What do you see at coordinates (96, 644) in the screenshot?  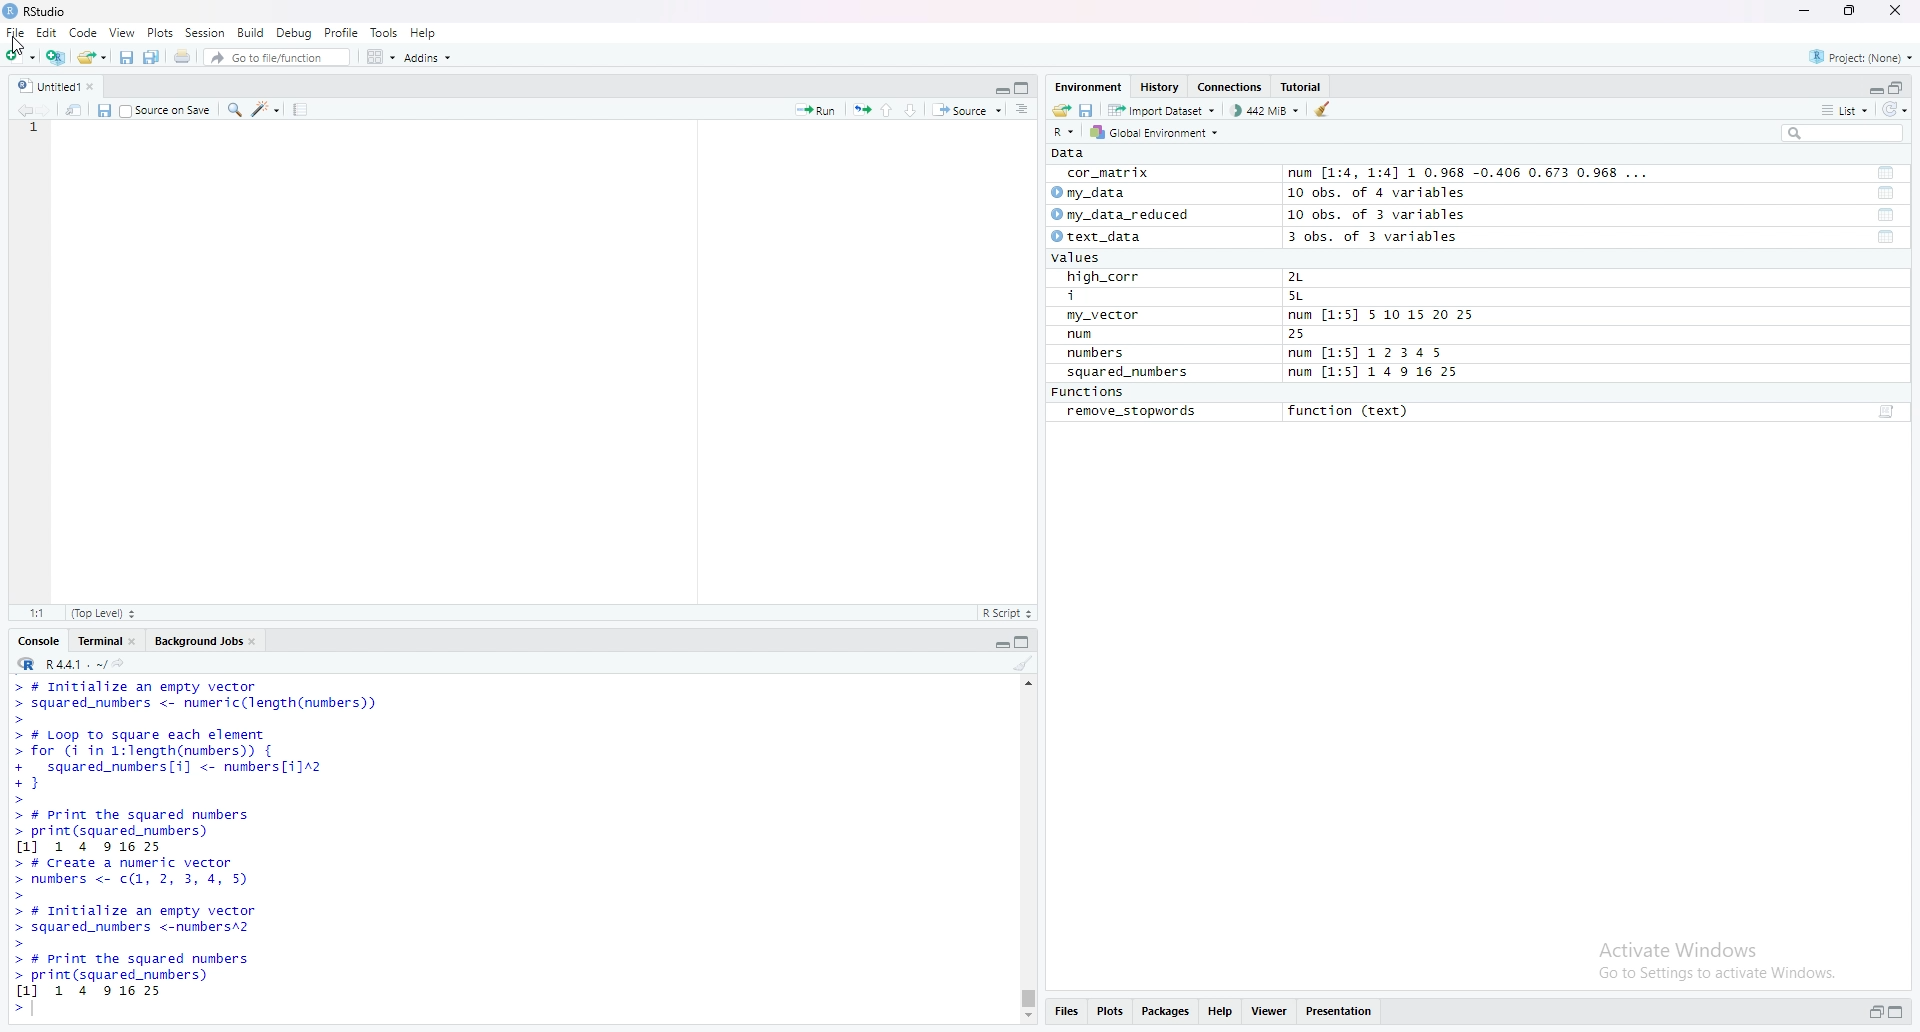 I see `Terminal` at bounding box center [96, 644].